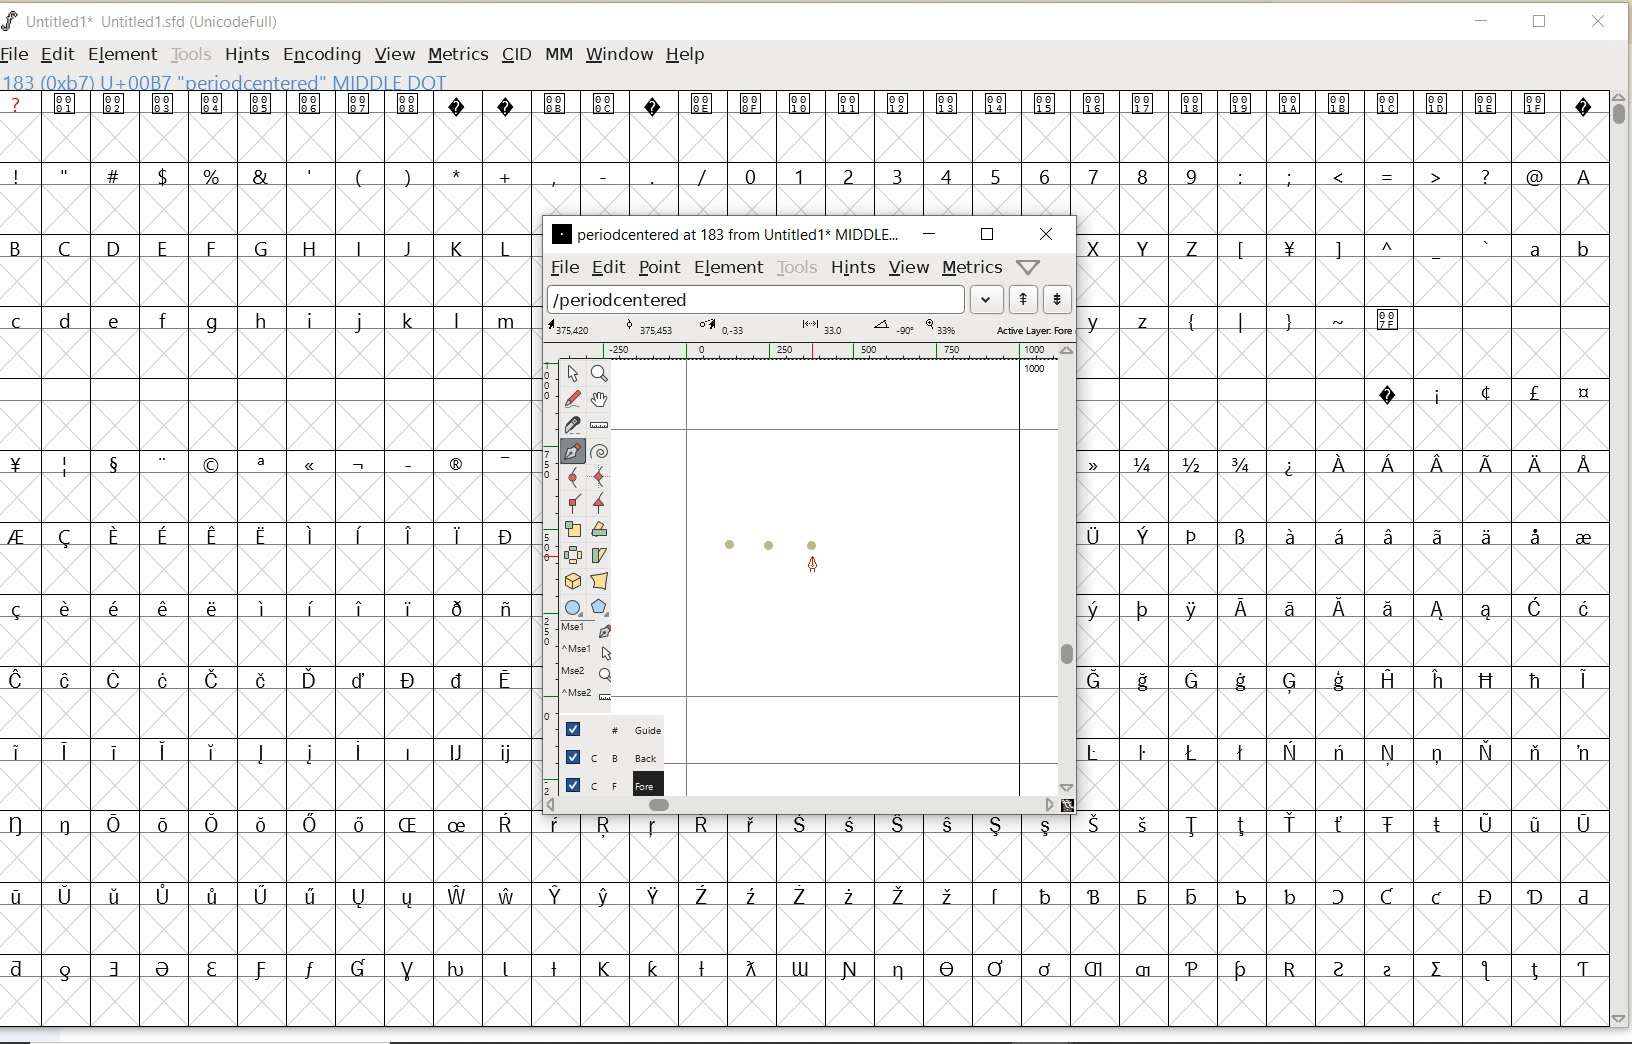  What do you see at coordinates (1318, 328) in the screenshot?
I see `special characters` at bounding box center [1318, 328].